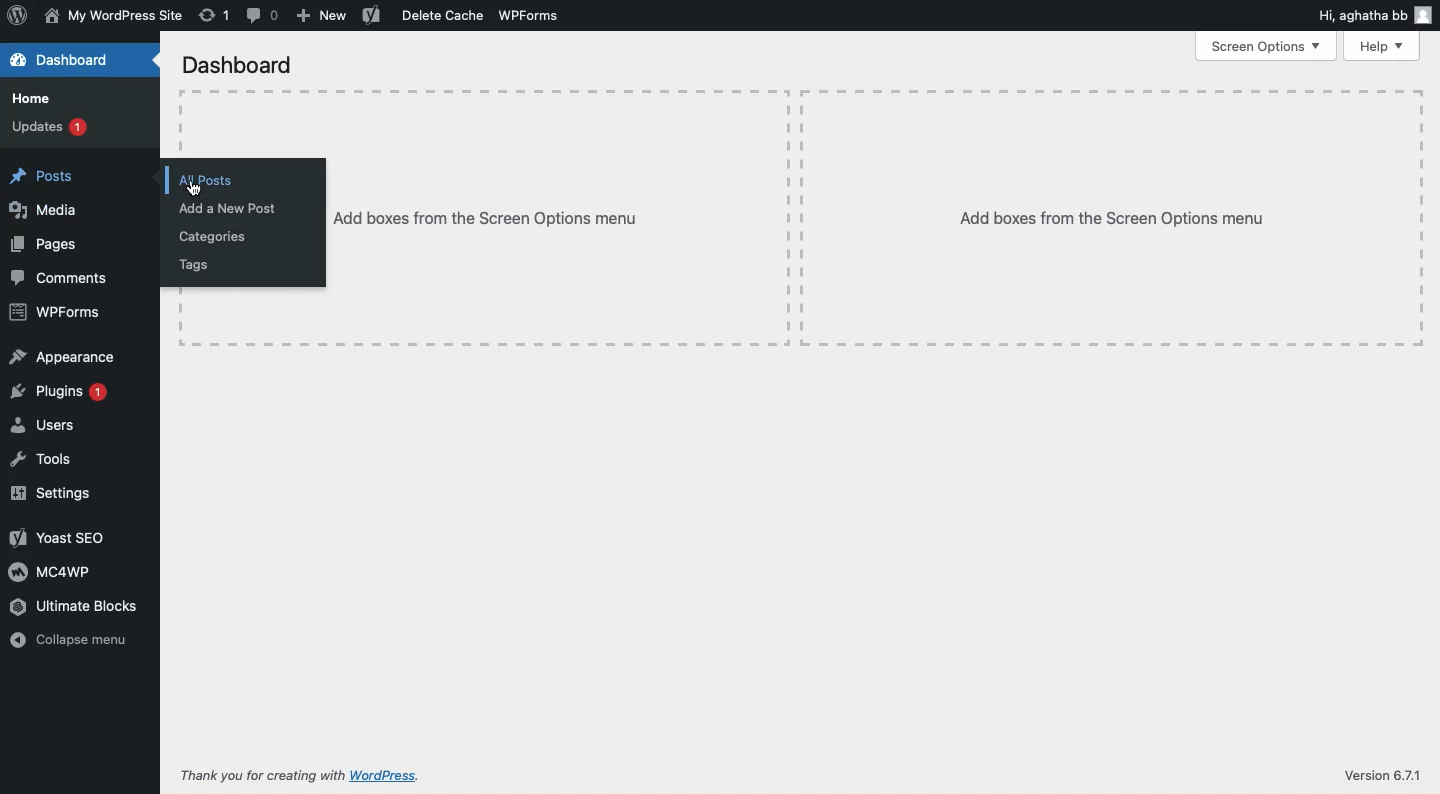 This screenshot has height=794, width=1440. Describe the element at coordinates (1384, 45) in the screenshot. I see `Help` at that location.